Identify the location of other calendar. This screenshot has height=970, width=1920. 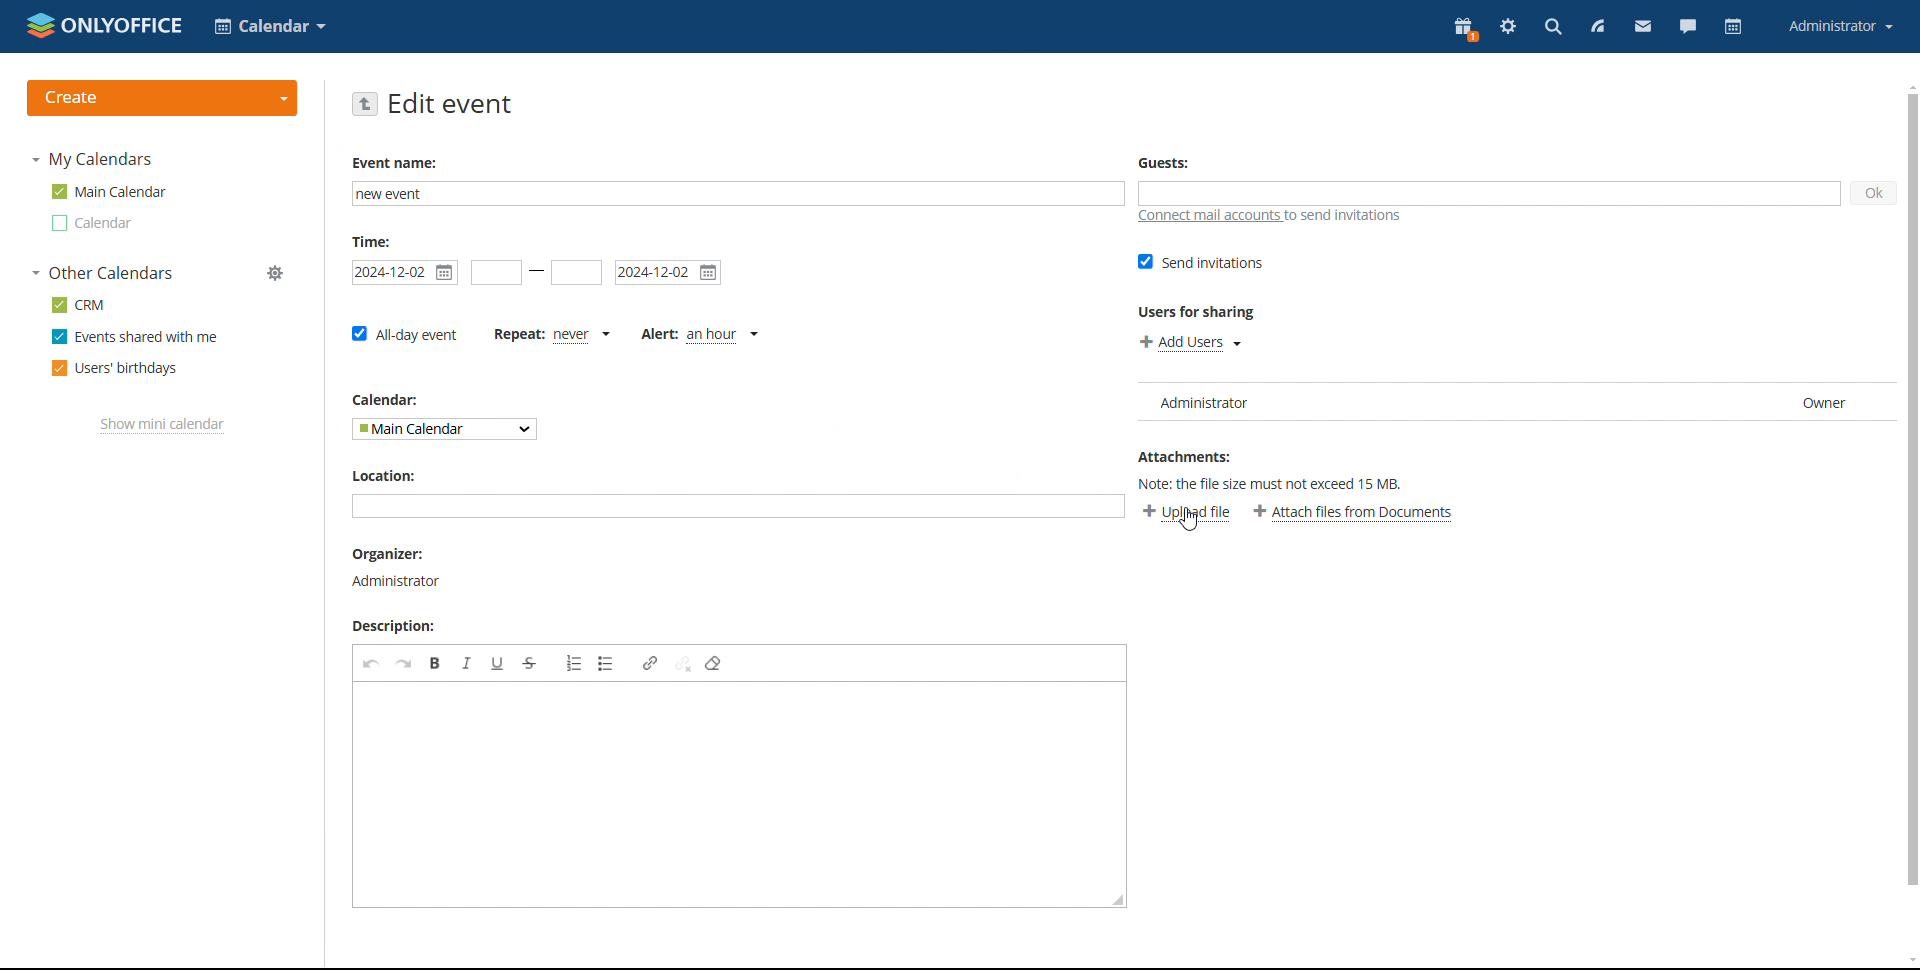
(89, 223).